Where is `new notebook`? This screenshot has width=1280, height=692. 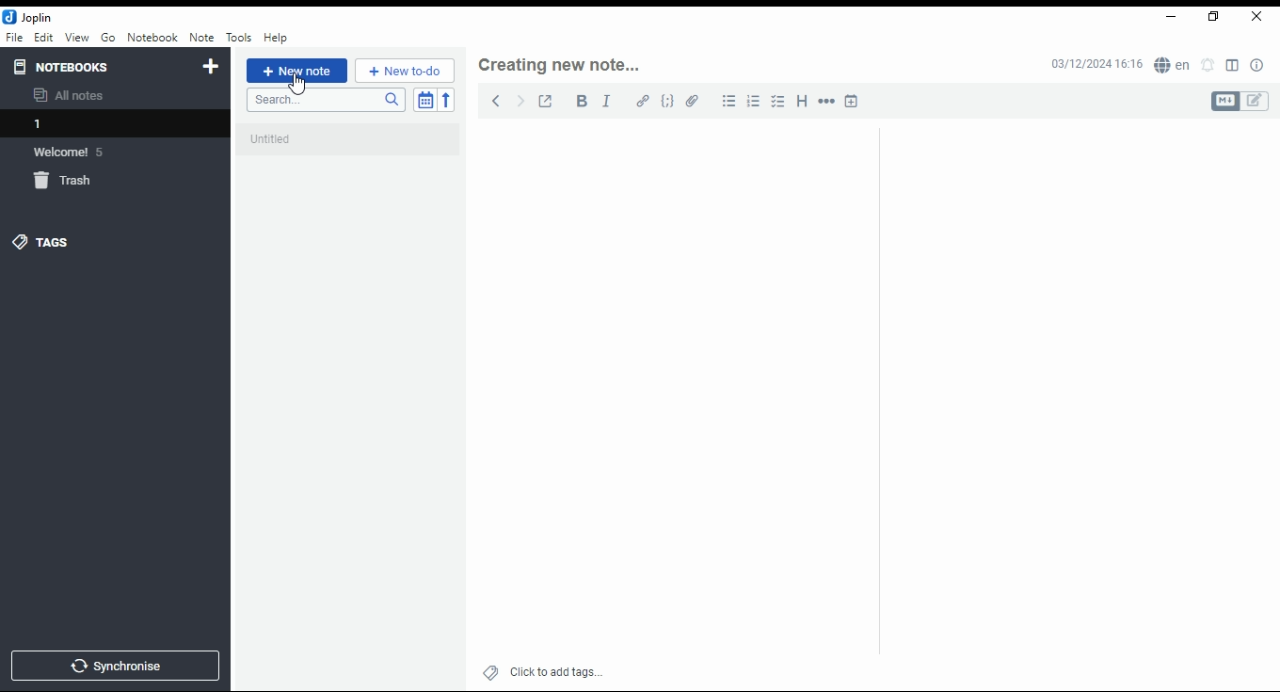 new notebook is located at coordinates (211, 67).